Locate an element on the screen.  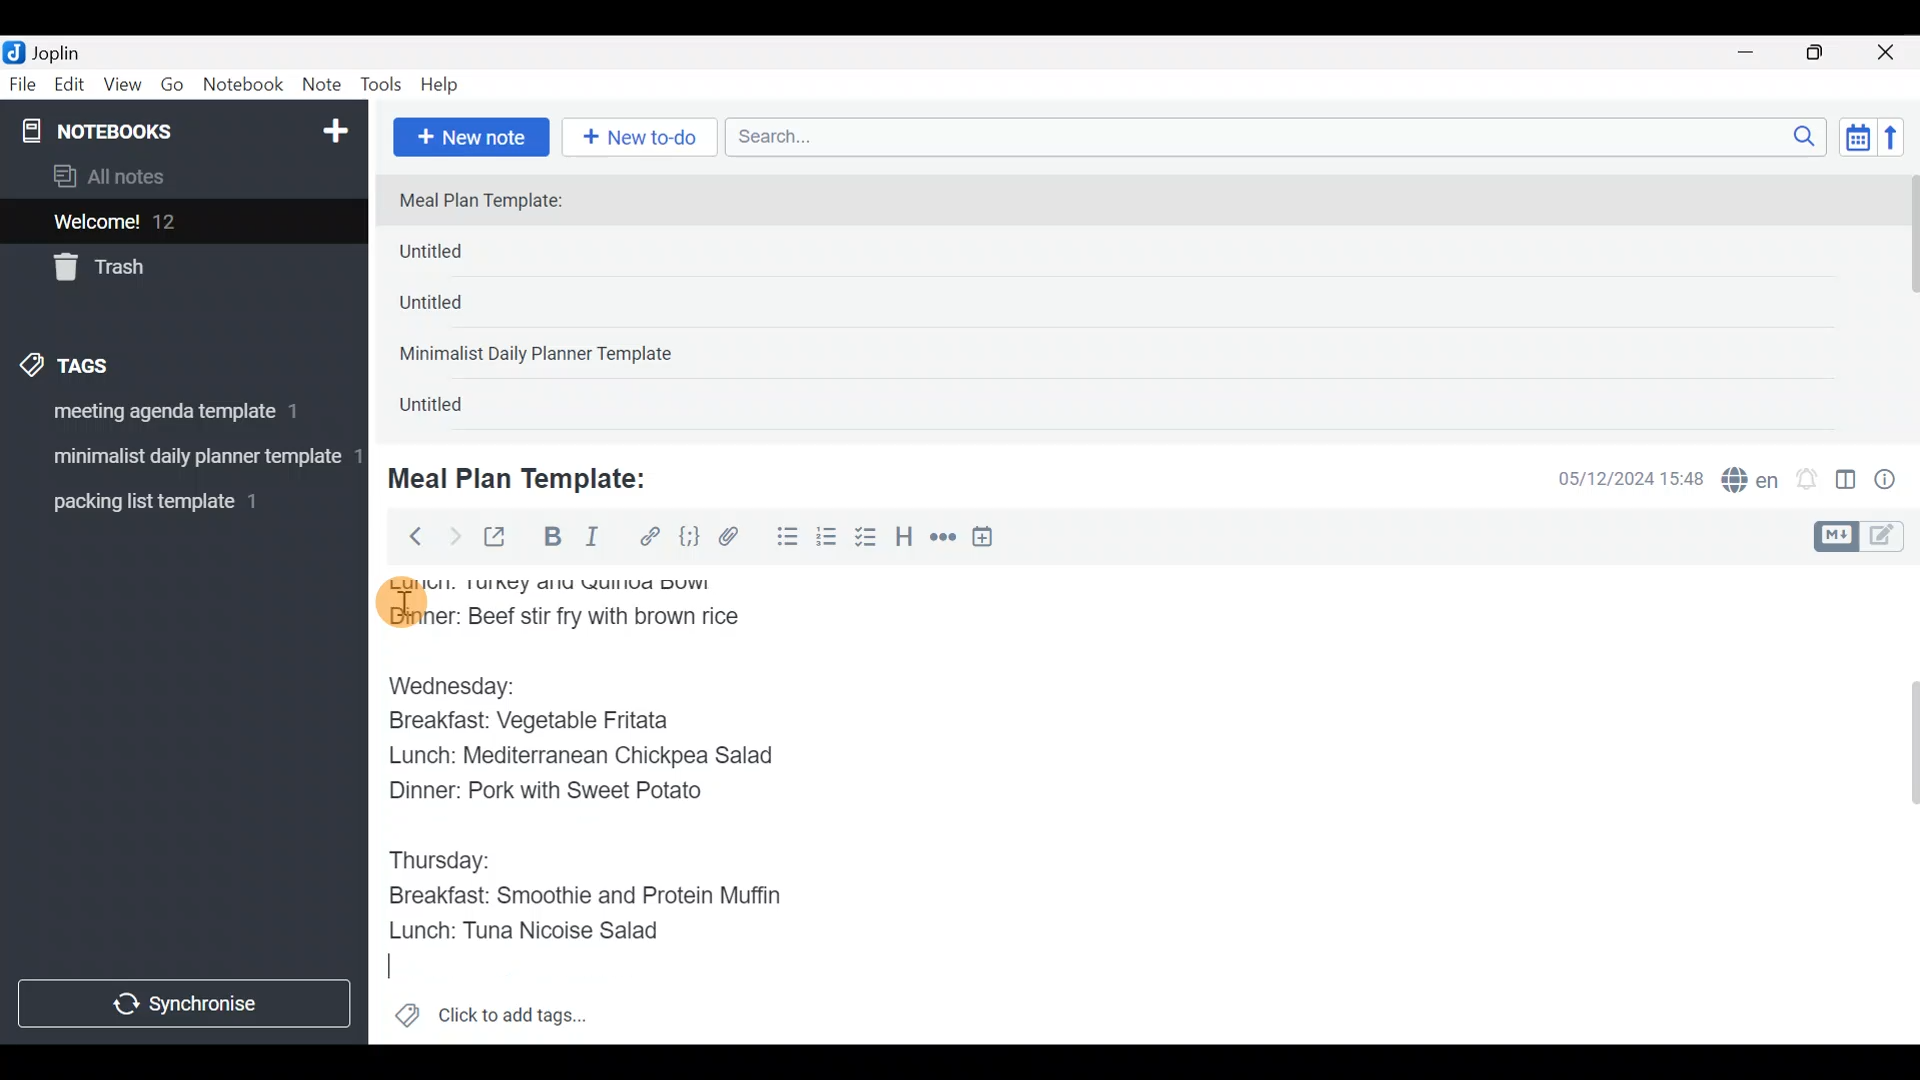
Insert time is located at coordinates (992, 540).